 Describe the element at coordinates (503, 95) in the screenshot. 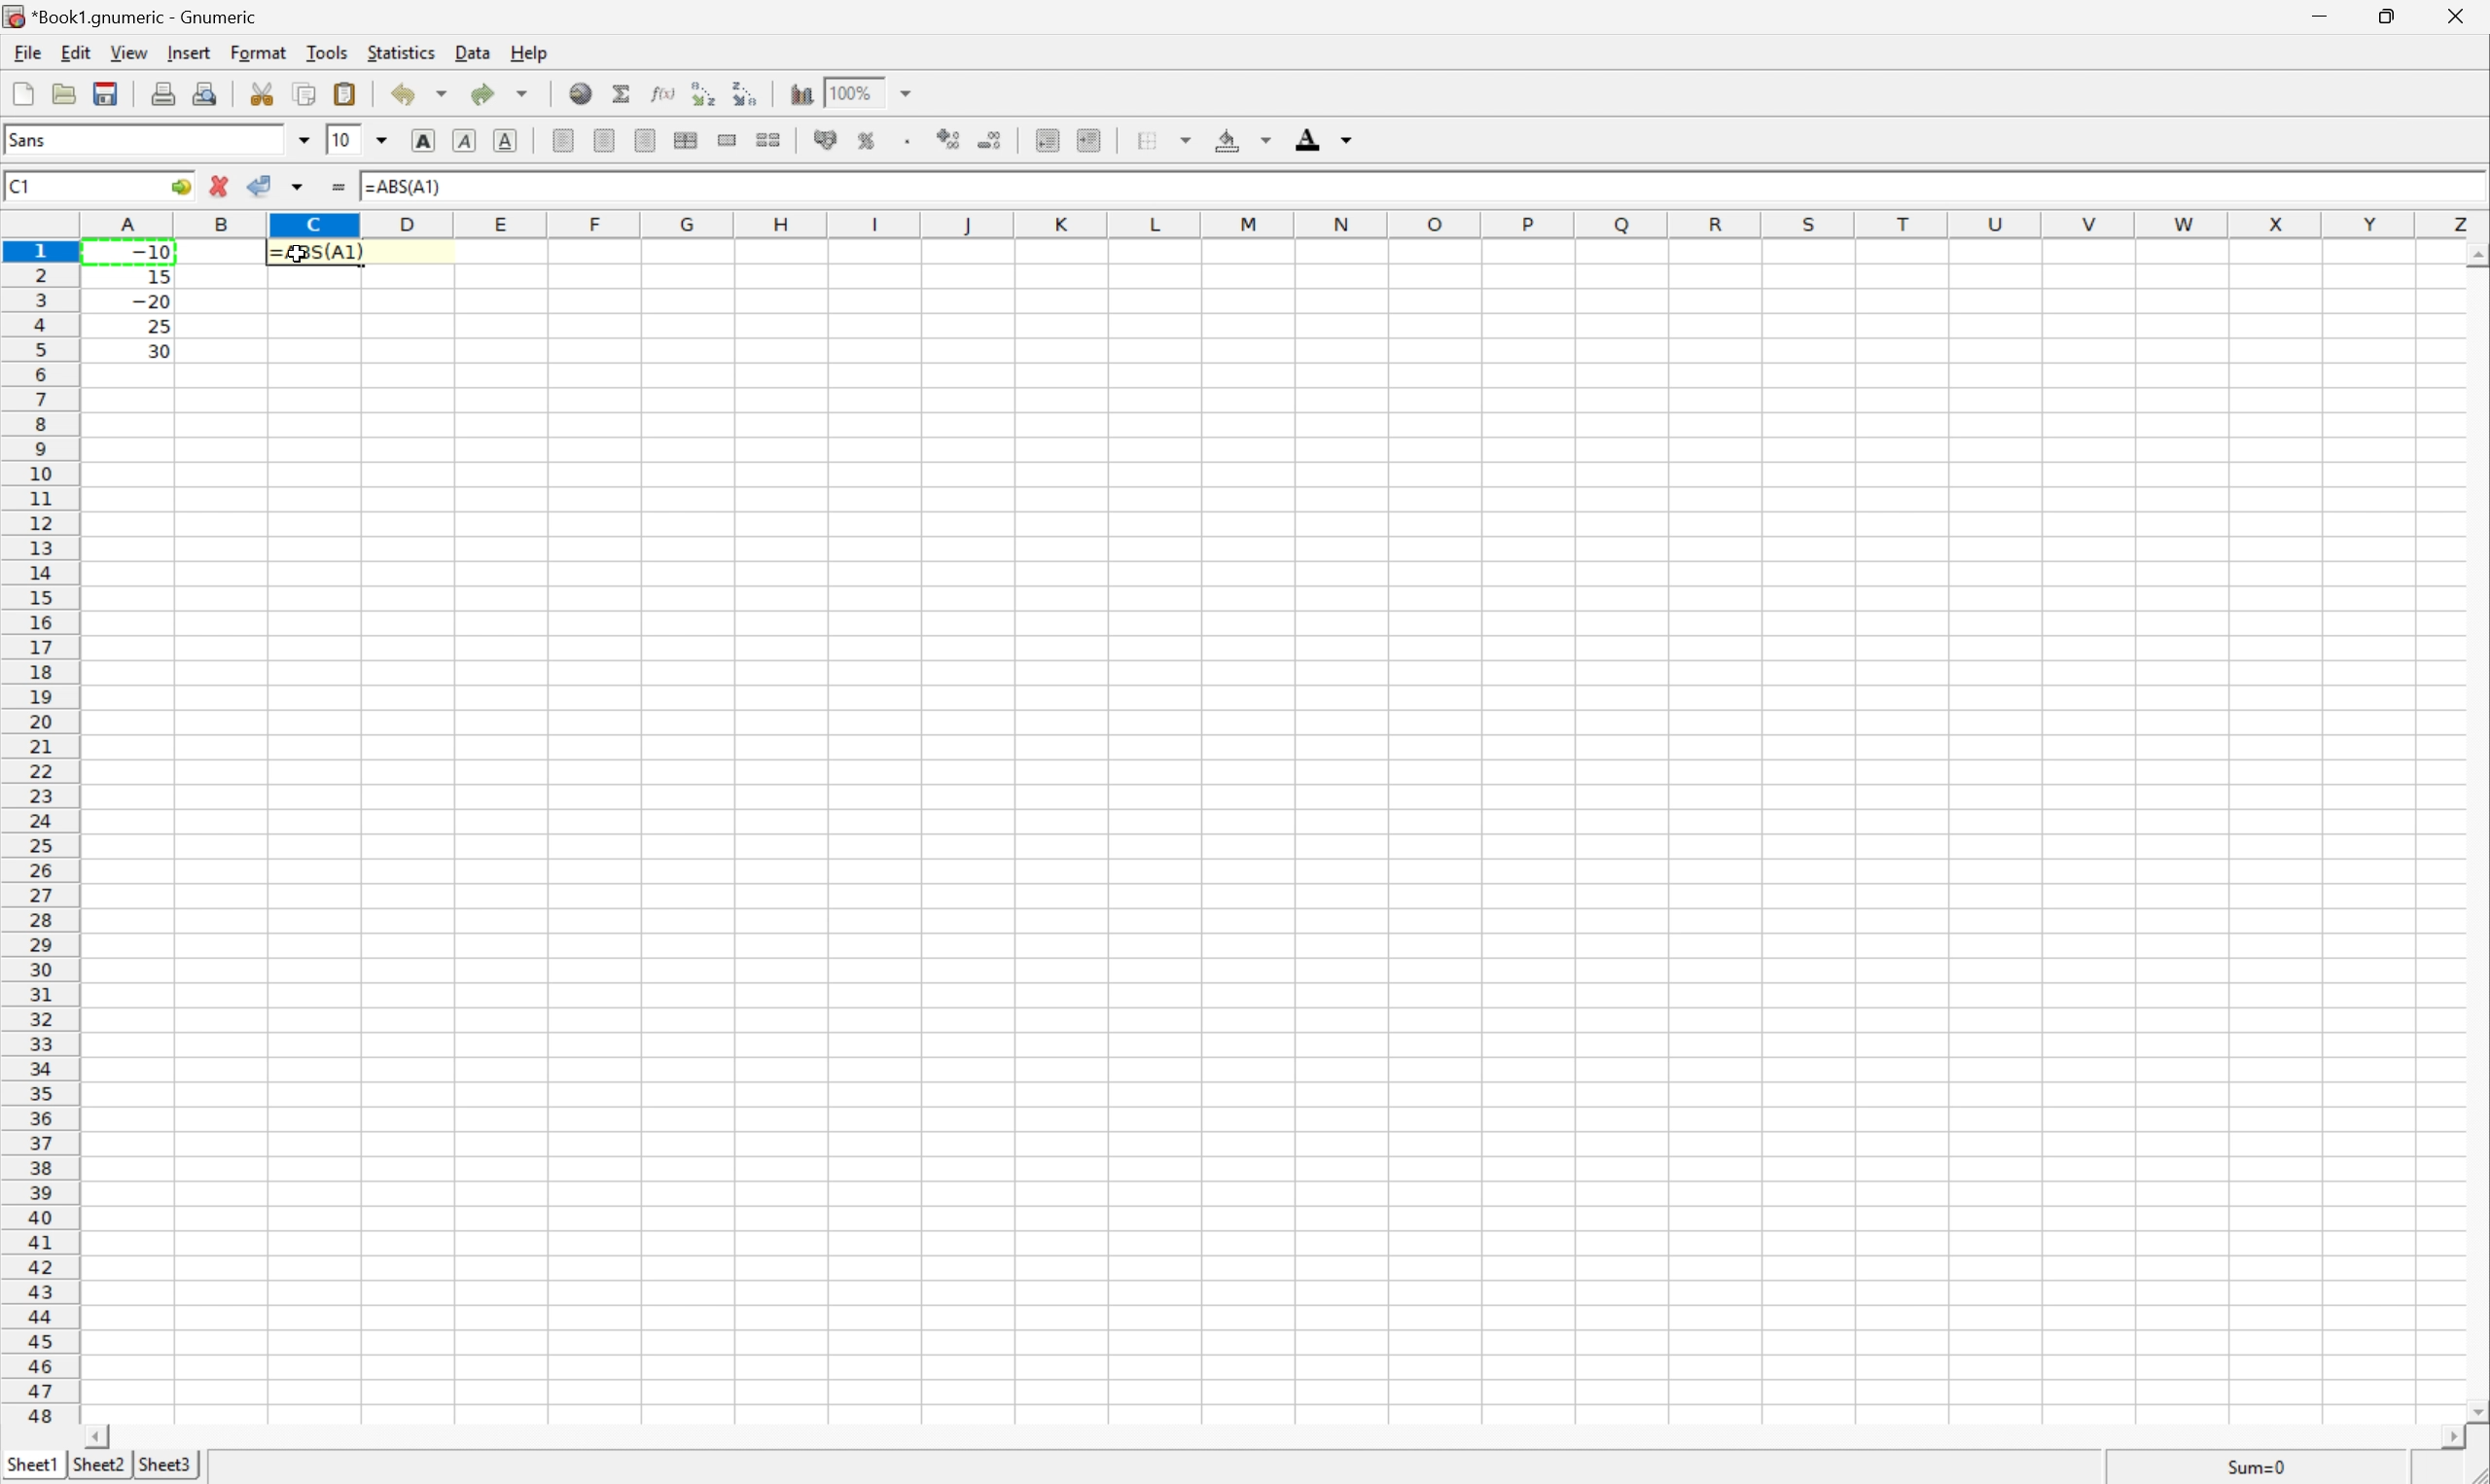

I see `Redo` at that location.